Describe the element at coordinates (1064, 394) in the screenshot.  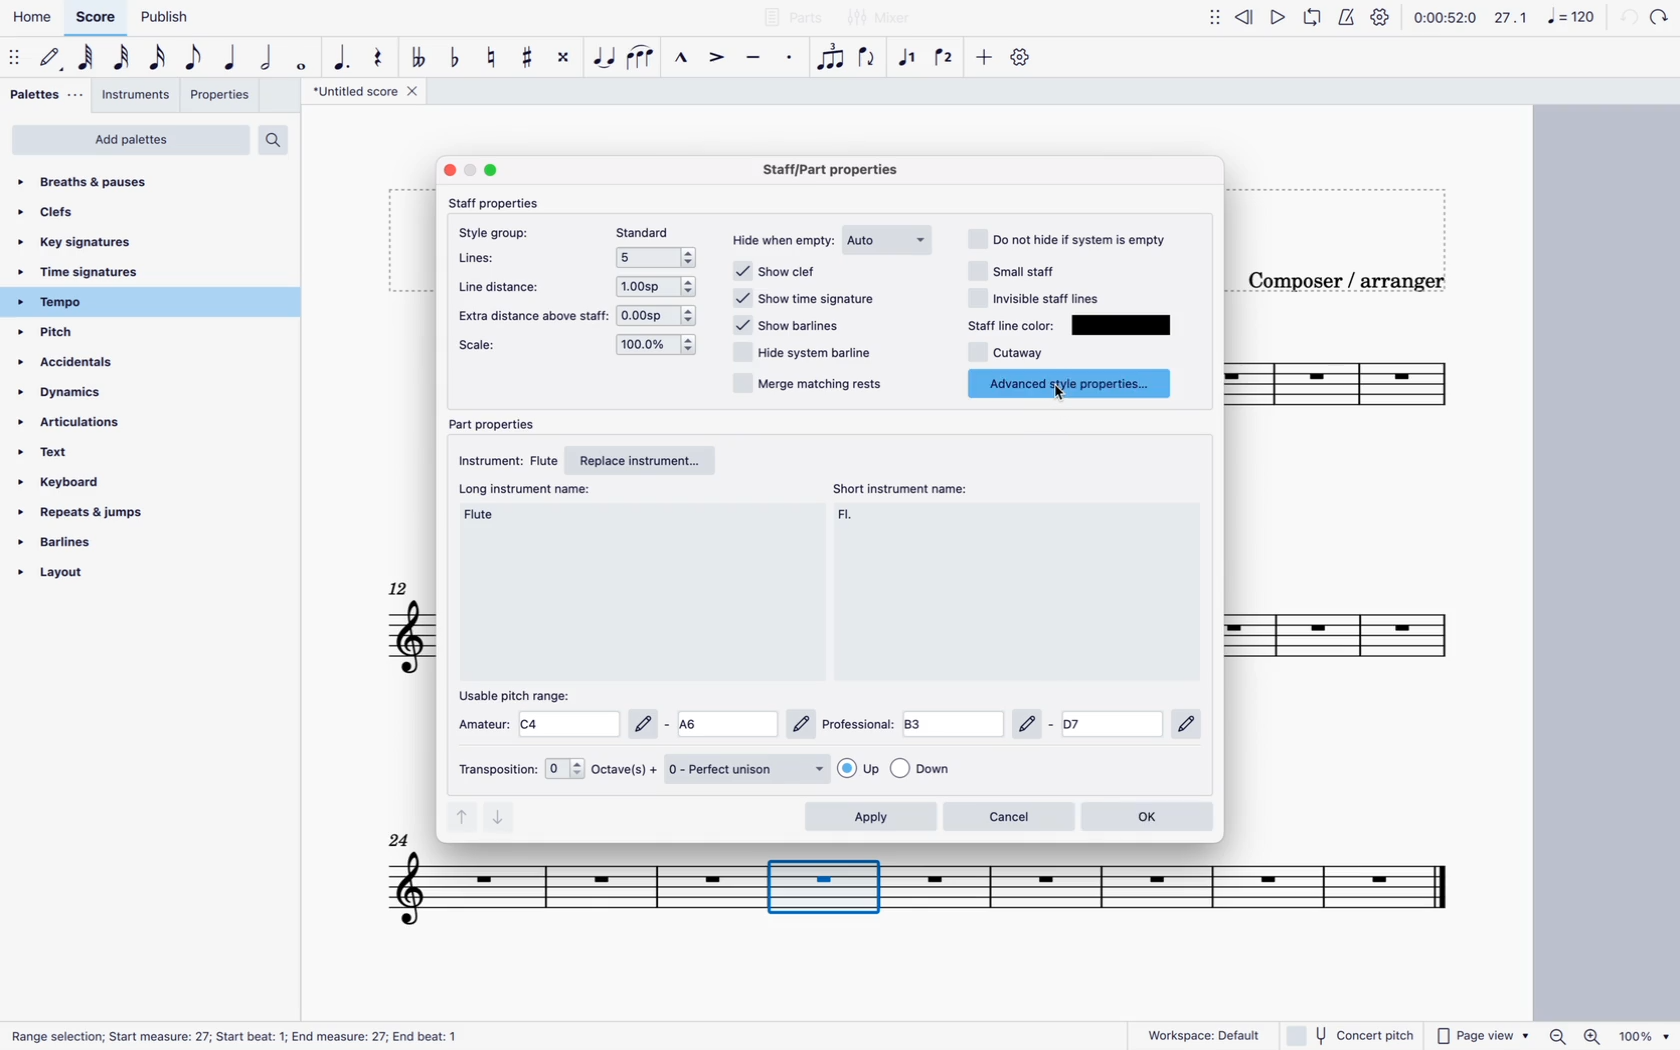
I see `cursor on advanced style properties` at that location.